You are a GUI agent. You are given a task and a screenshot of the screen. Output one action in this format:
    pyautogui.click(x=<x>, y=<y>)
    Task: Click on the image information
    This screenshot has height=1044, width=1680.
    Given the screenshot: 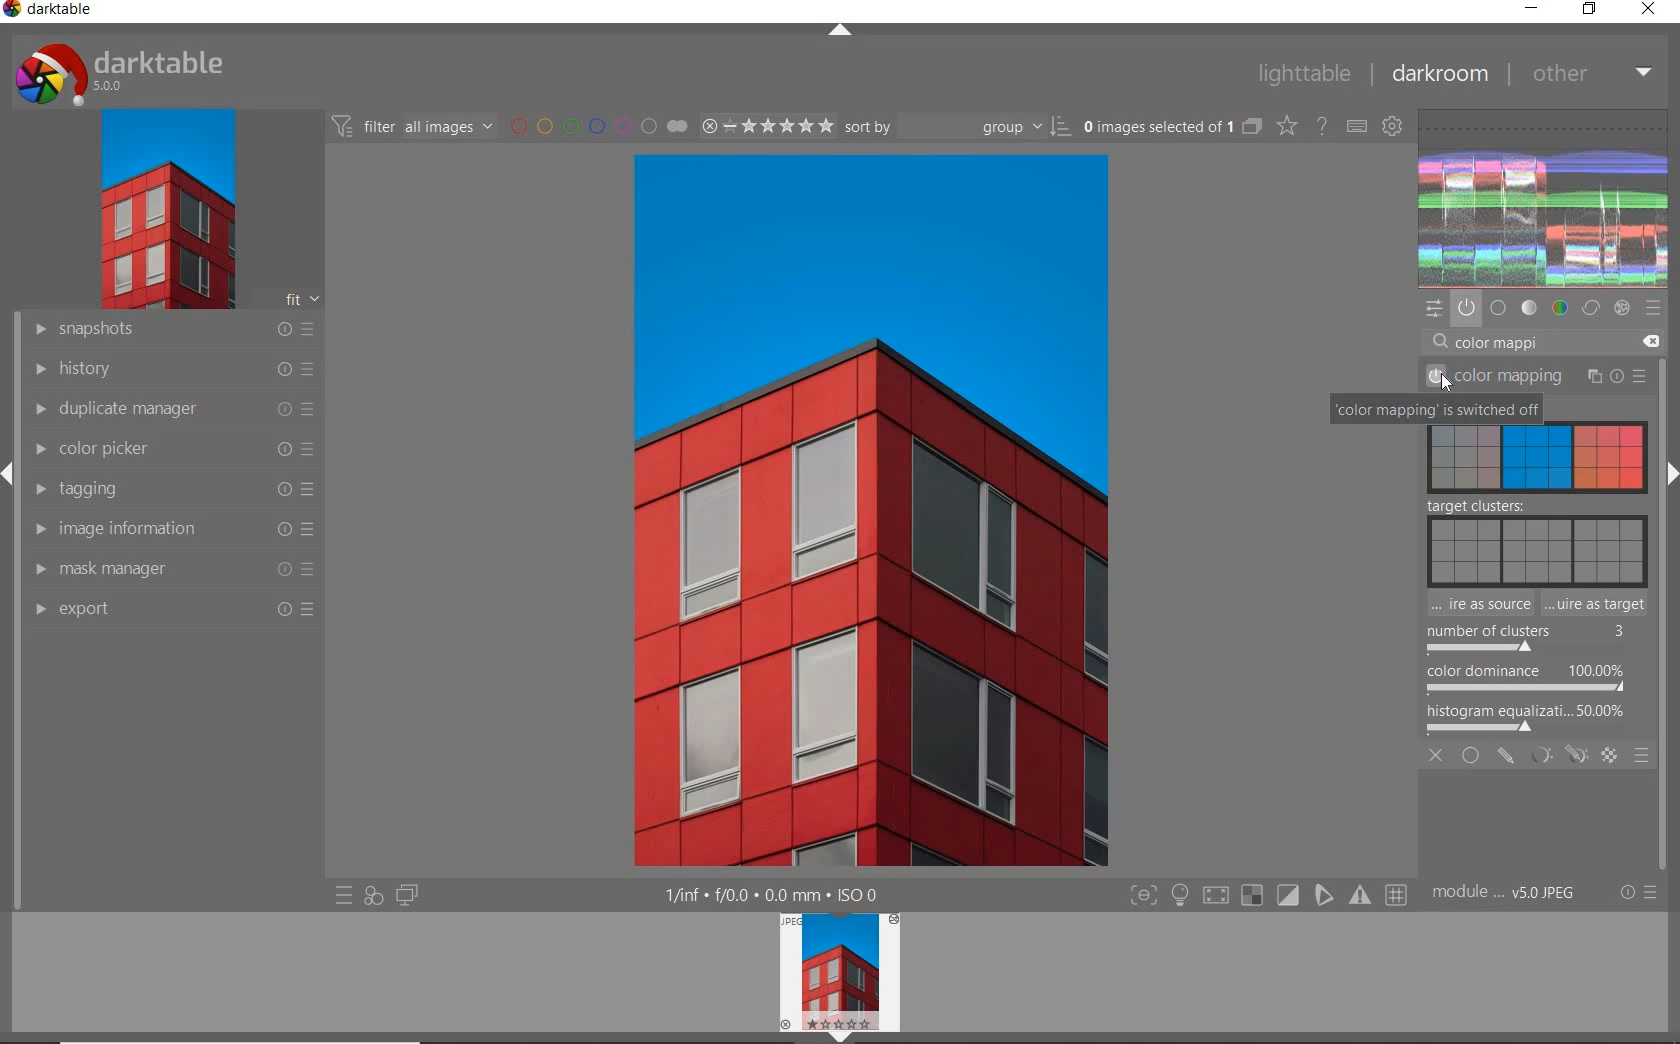 What is the action you would take?
    pyautogui.click(x=172, y=529)
    